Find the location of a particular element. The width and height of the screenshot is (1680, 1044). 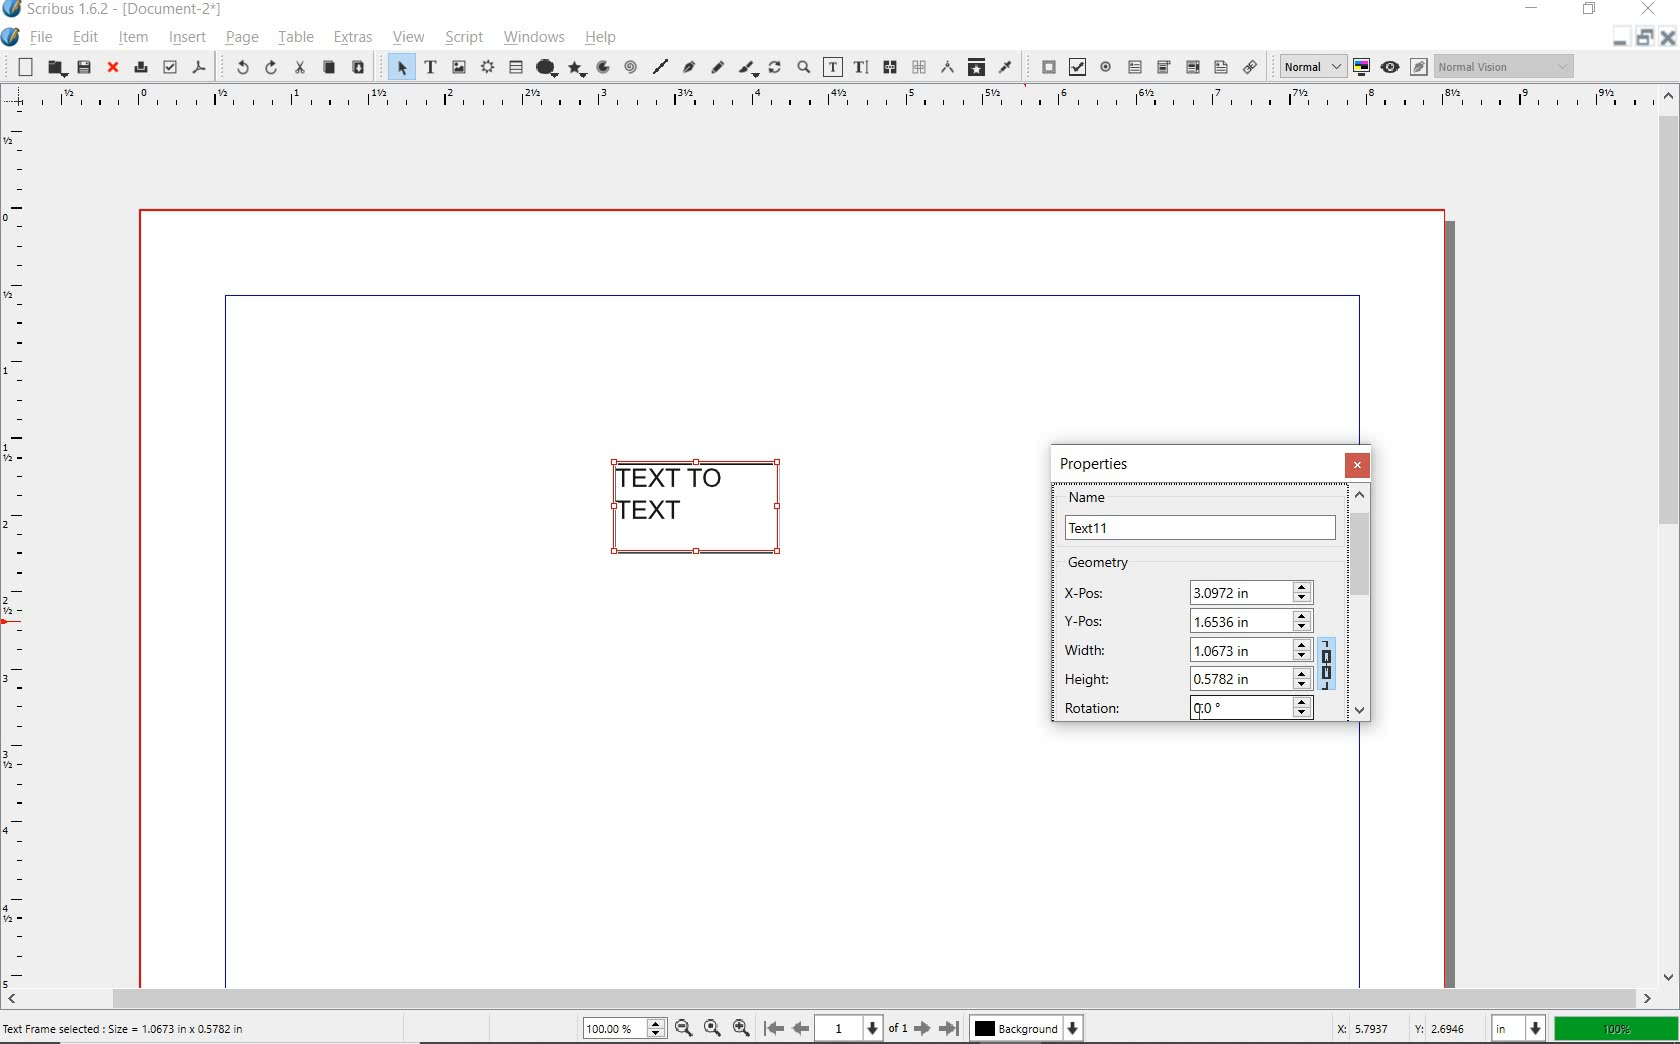

background is located at coordinates (1031, 1031).